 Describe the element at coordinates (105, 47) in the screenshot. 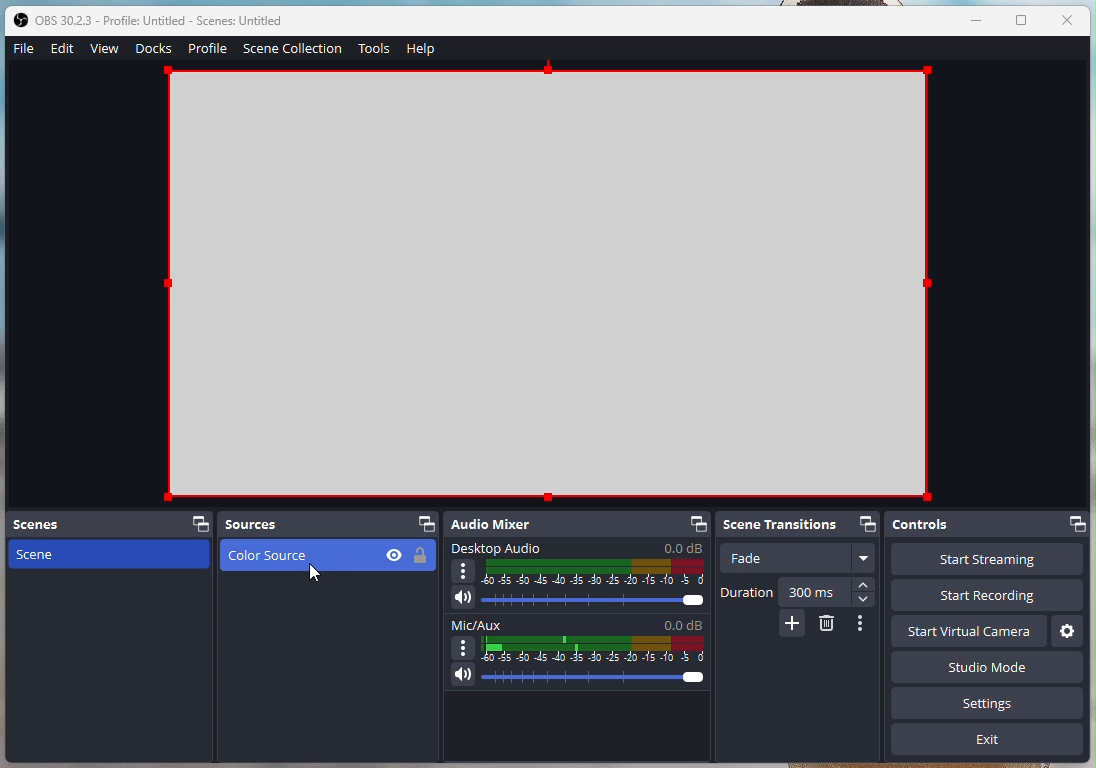

I see `View` at that location.